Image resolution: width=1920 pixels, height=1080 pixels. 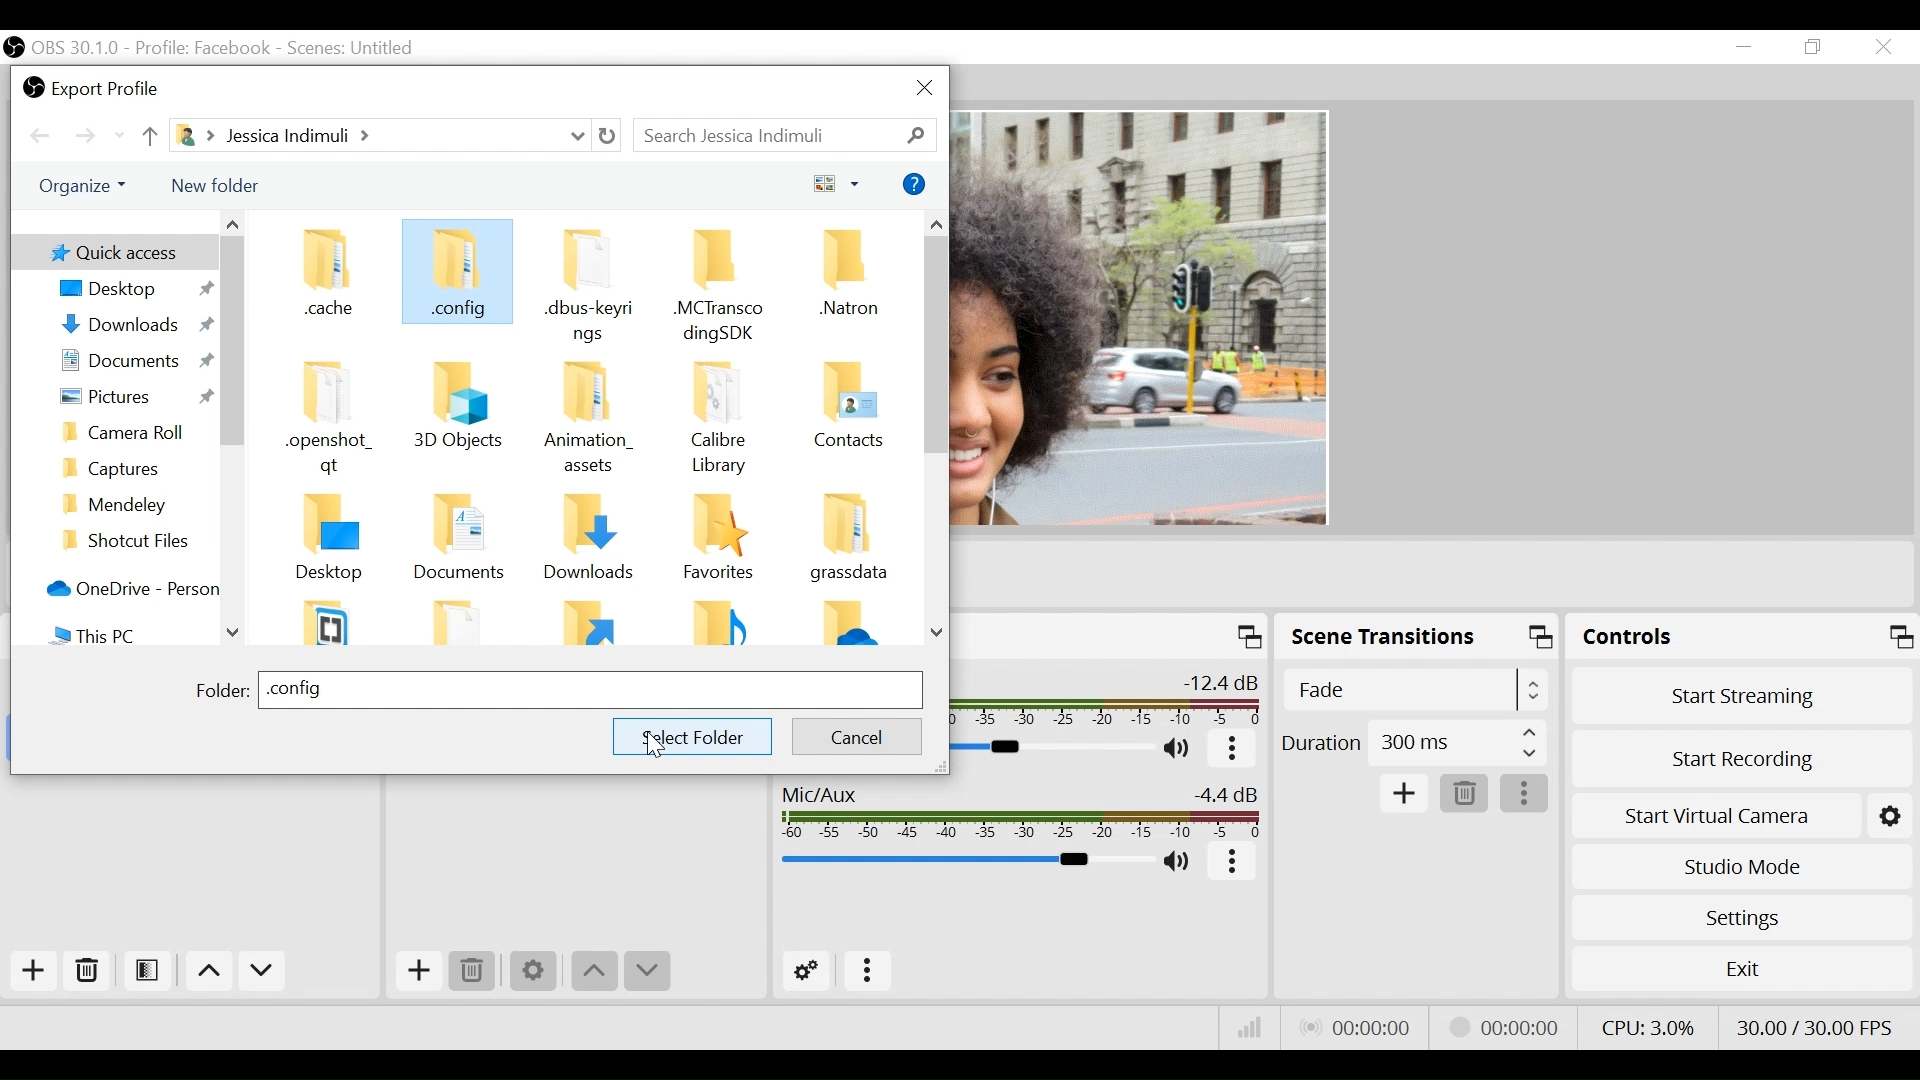 I want to click on New Folder, so click(x=215, y=187).